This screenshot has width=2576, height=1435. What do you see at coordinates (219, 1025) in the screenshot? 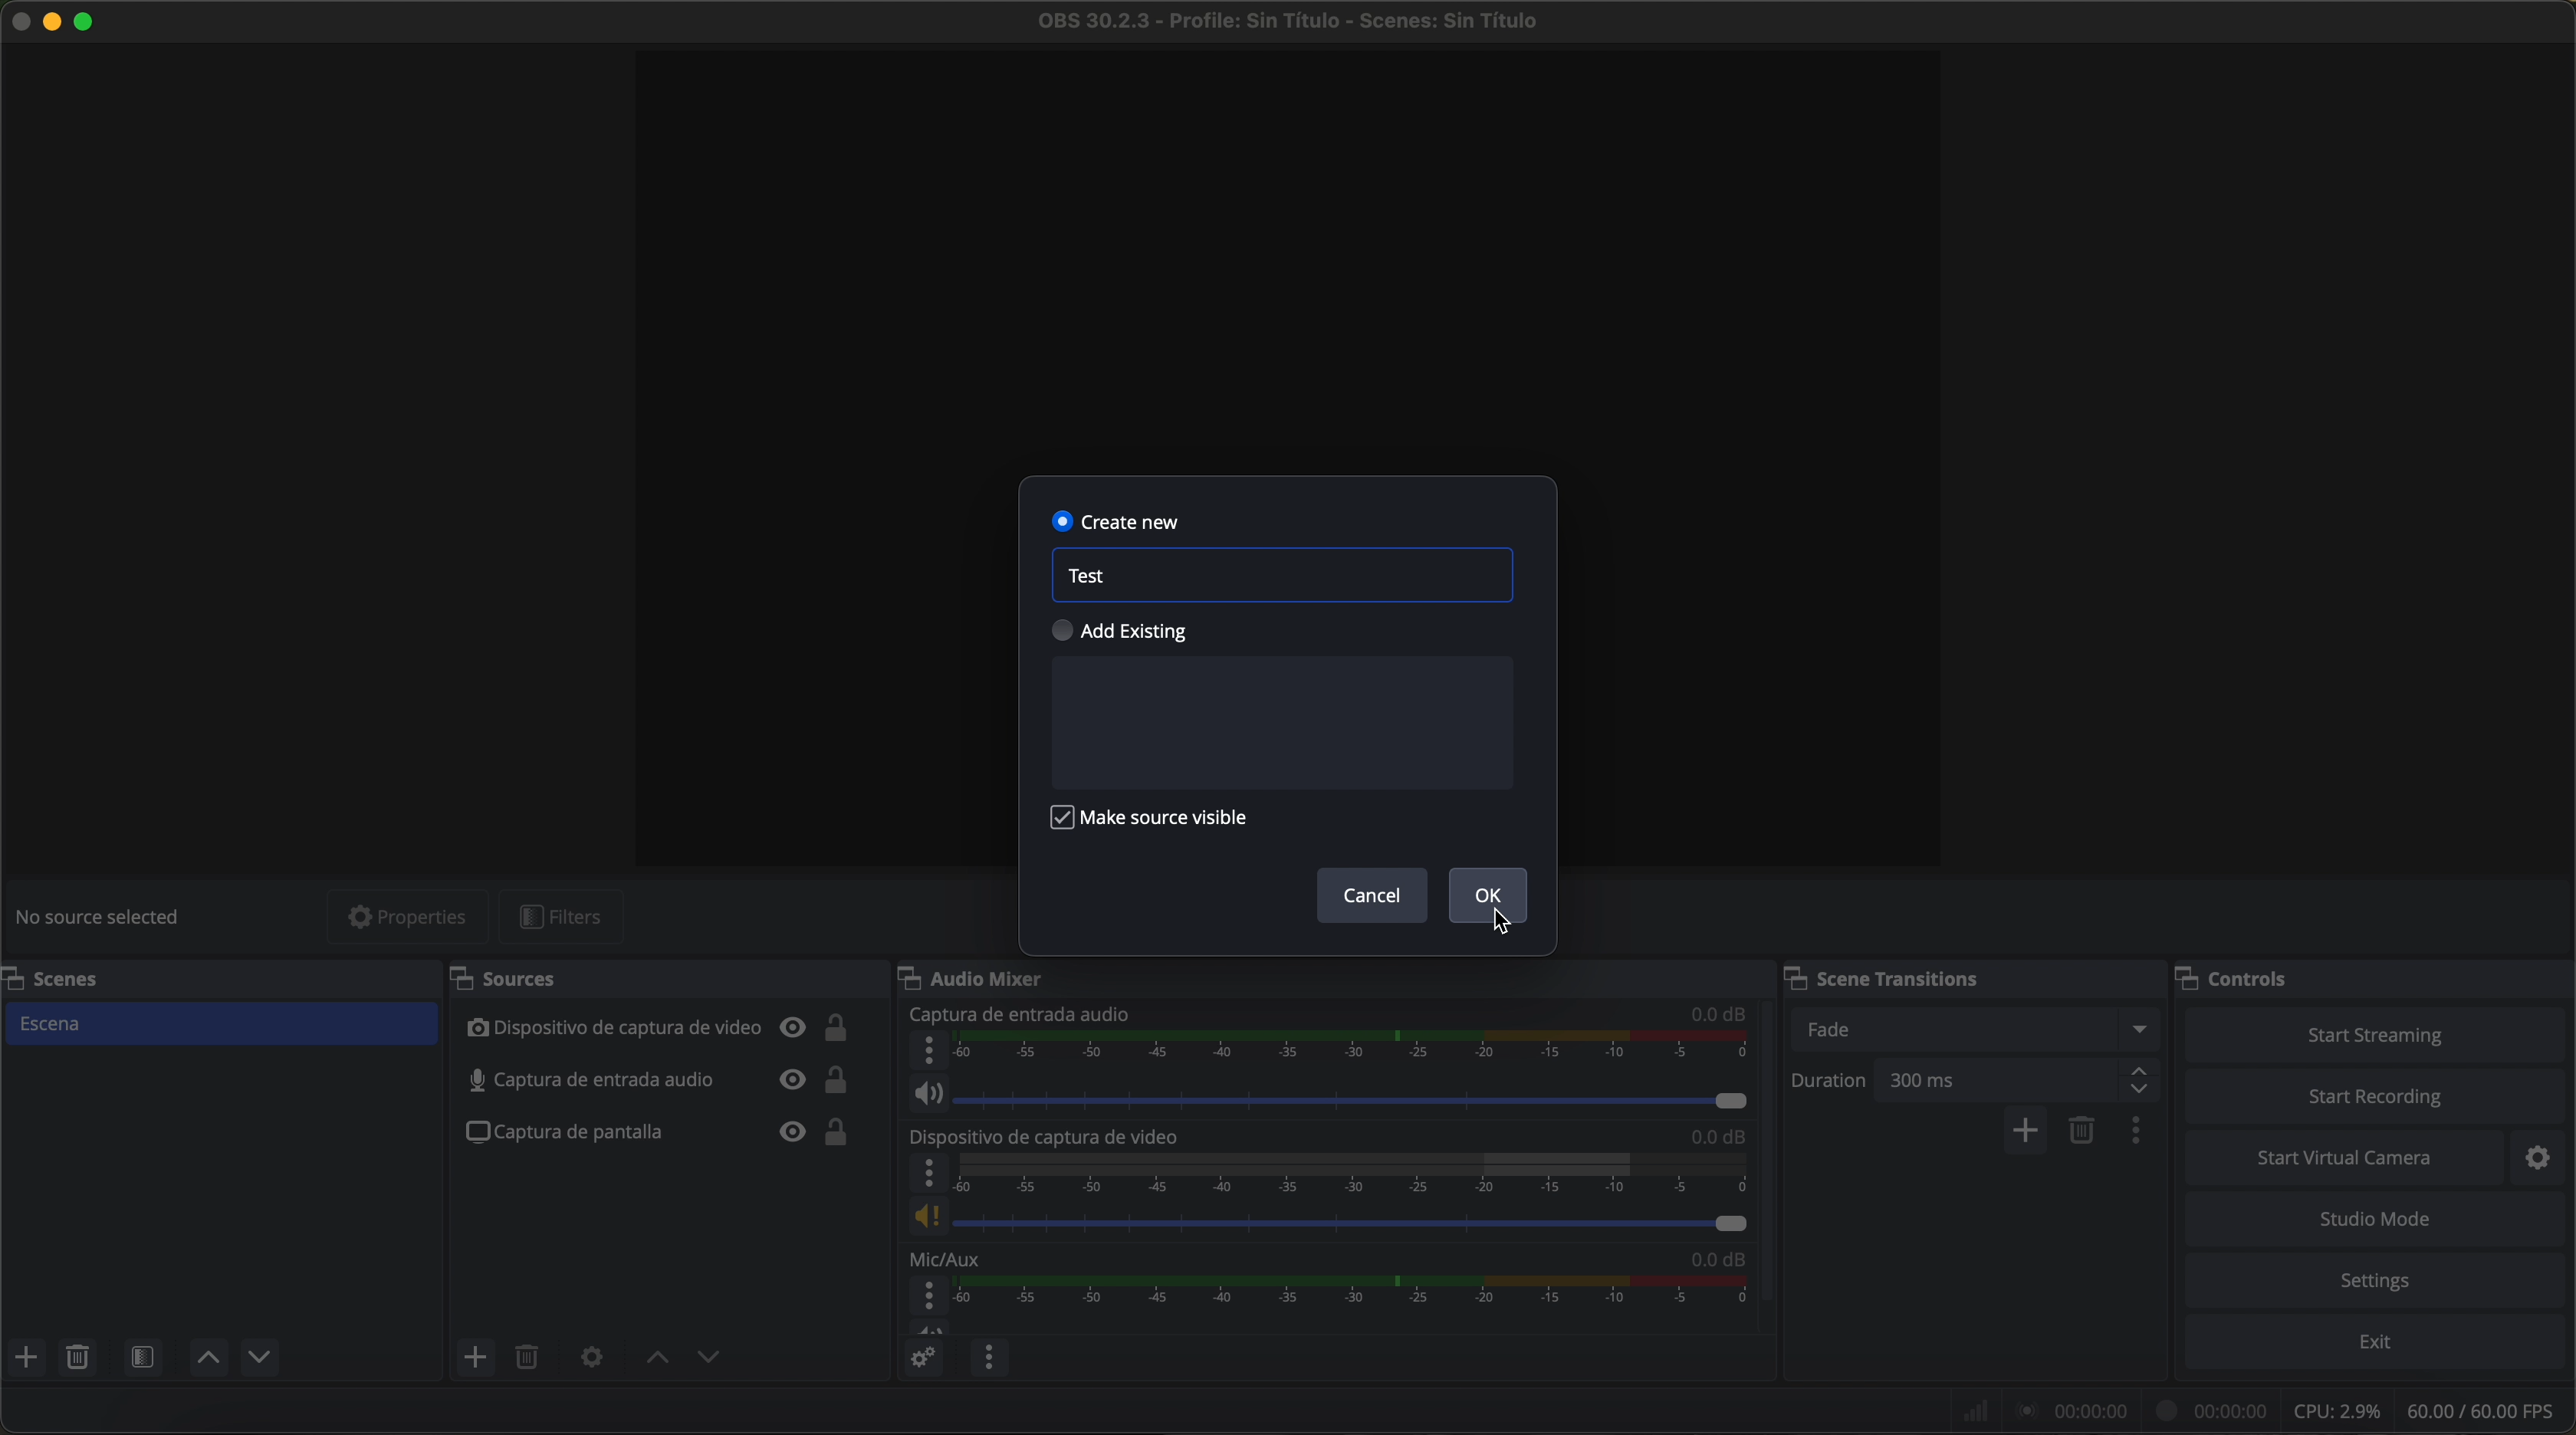
I see `scene` at bounding box center [219, 1025].